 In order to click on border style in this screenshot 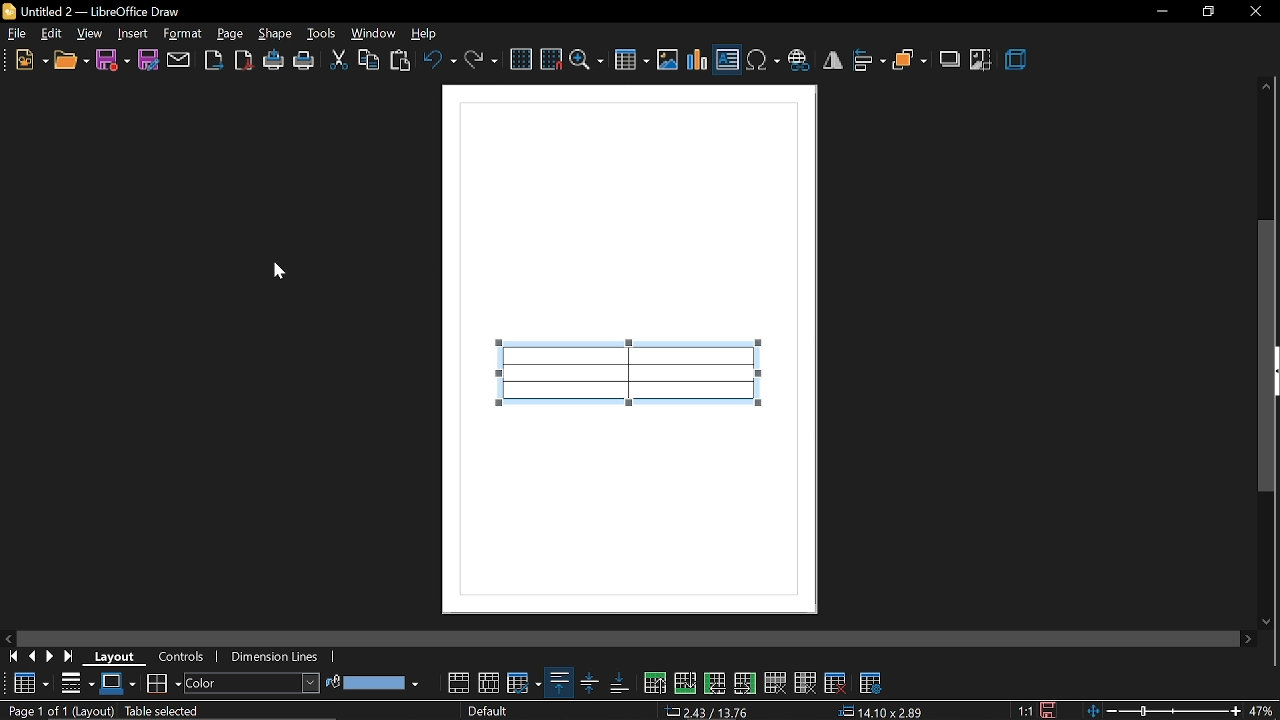, I will do `click(75, 683)`.